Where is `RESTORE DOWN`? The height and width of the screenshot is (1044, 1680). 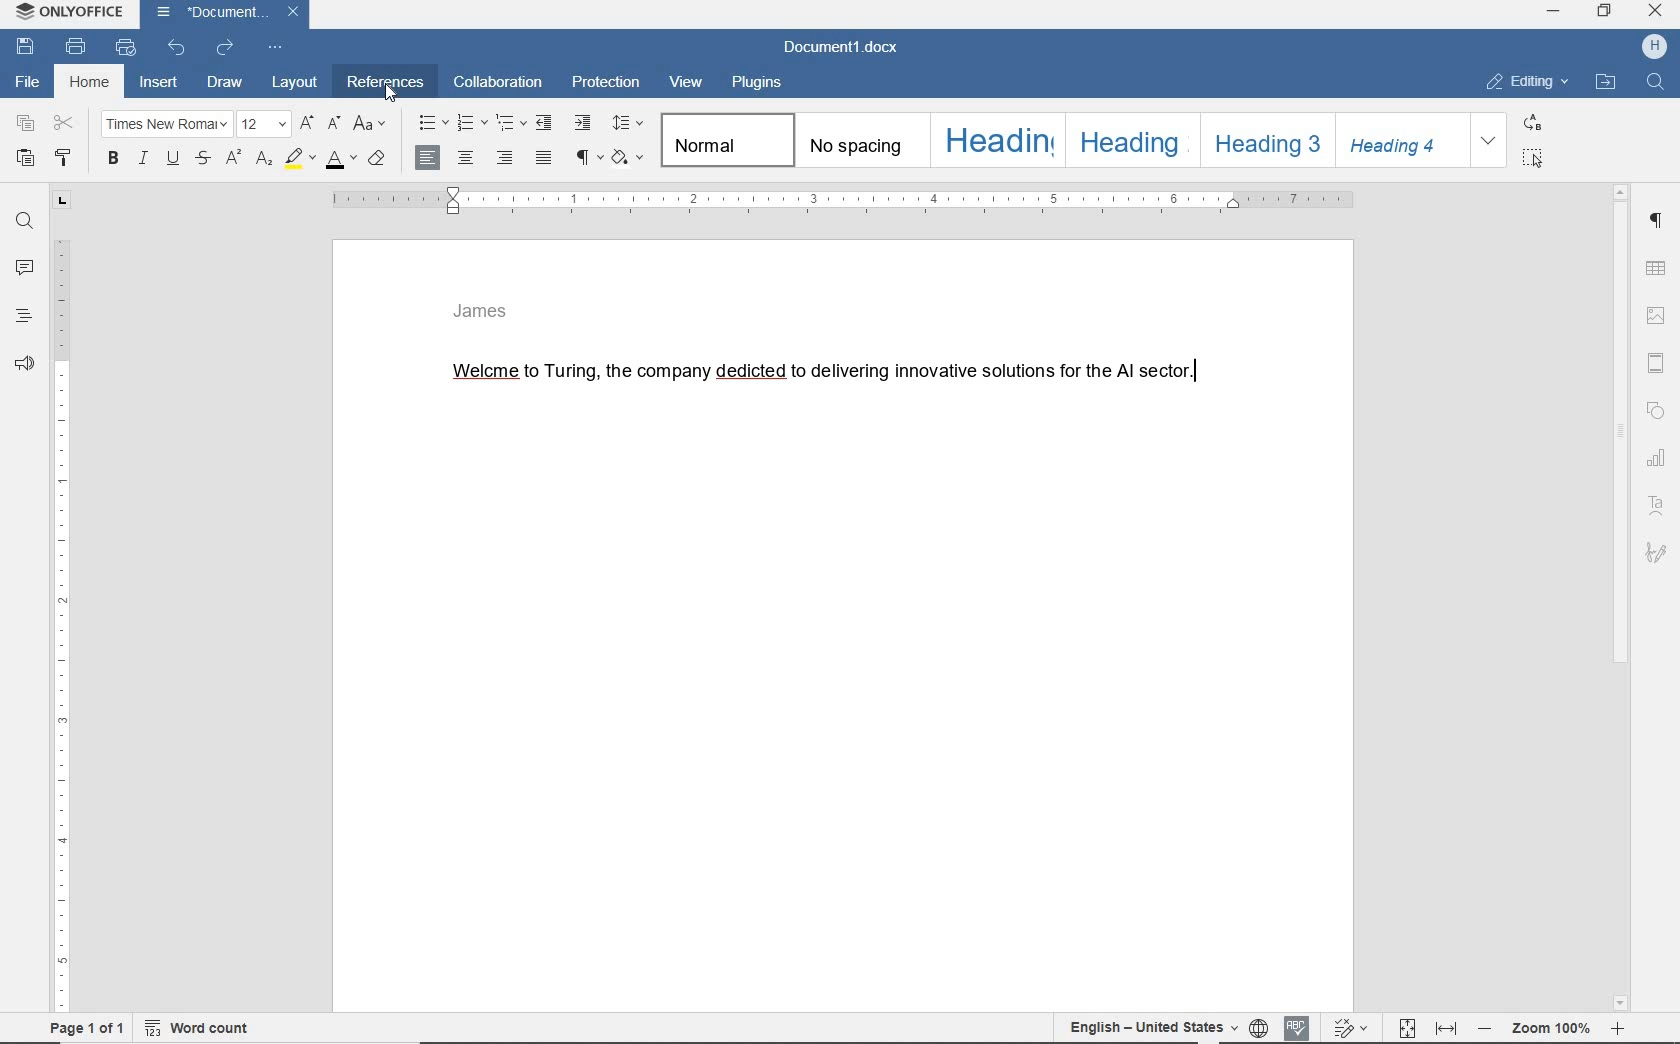 RESTORE DOWN is located at coordinates (1607, 13).